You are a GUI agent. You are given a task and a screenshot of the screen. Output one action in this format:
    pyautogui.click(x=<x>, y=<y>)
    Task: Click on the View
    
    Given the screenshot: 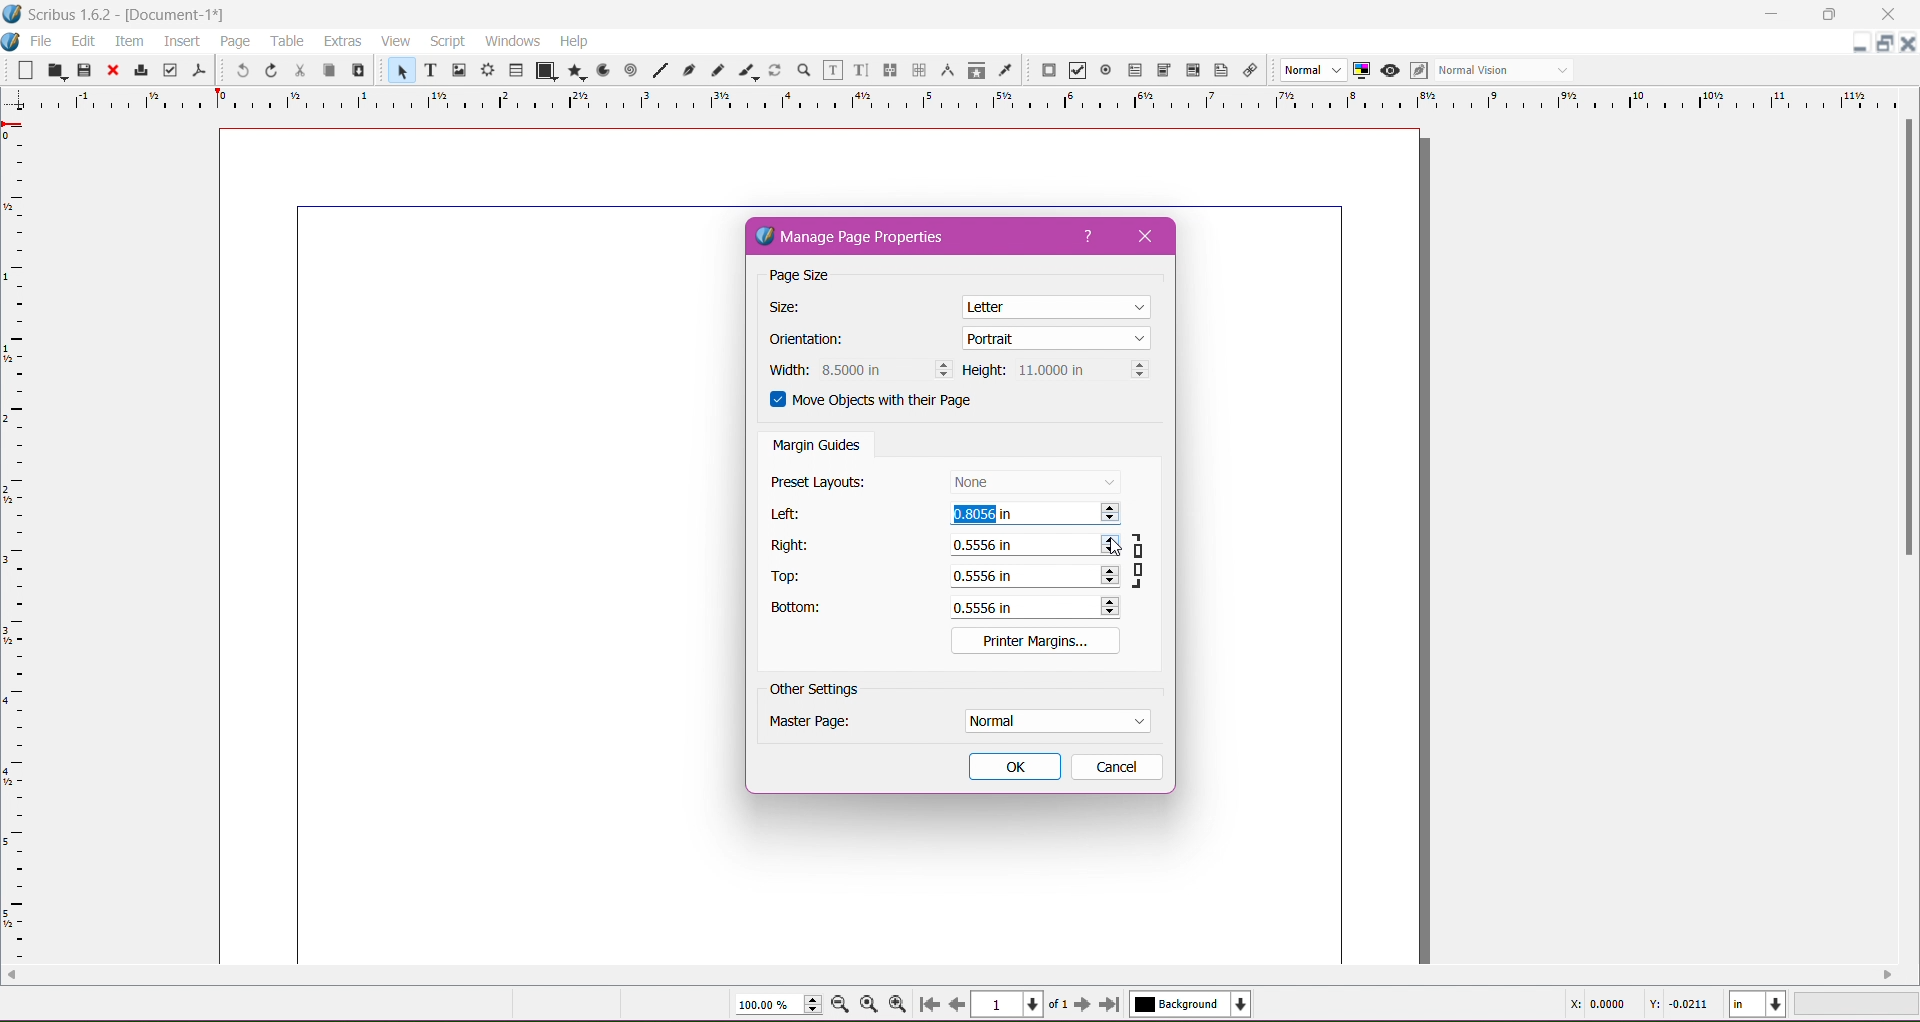 What is the action you would take?
    pyautogui.click(x=395, y=41)
    